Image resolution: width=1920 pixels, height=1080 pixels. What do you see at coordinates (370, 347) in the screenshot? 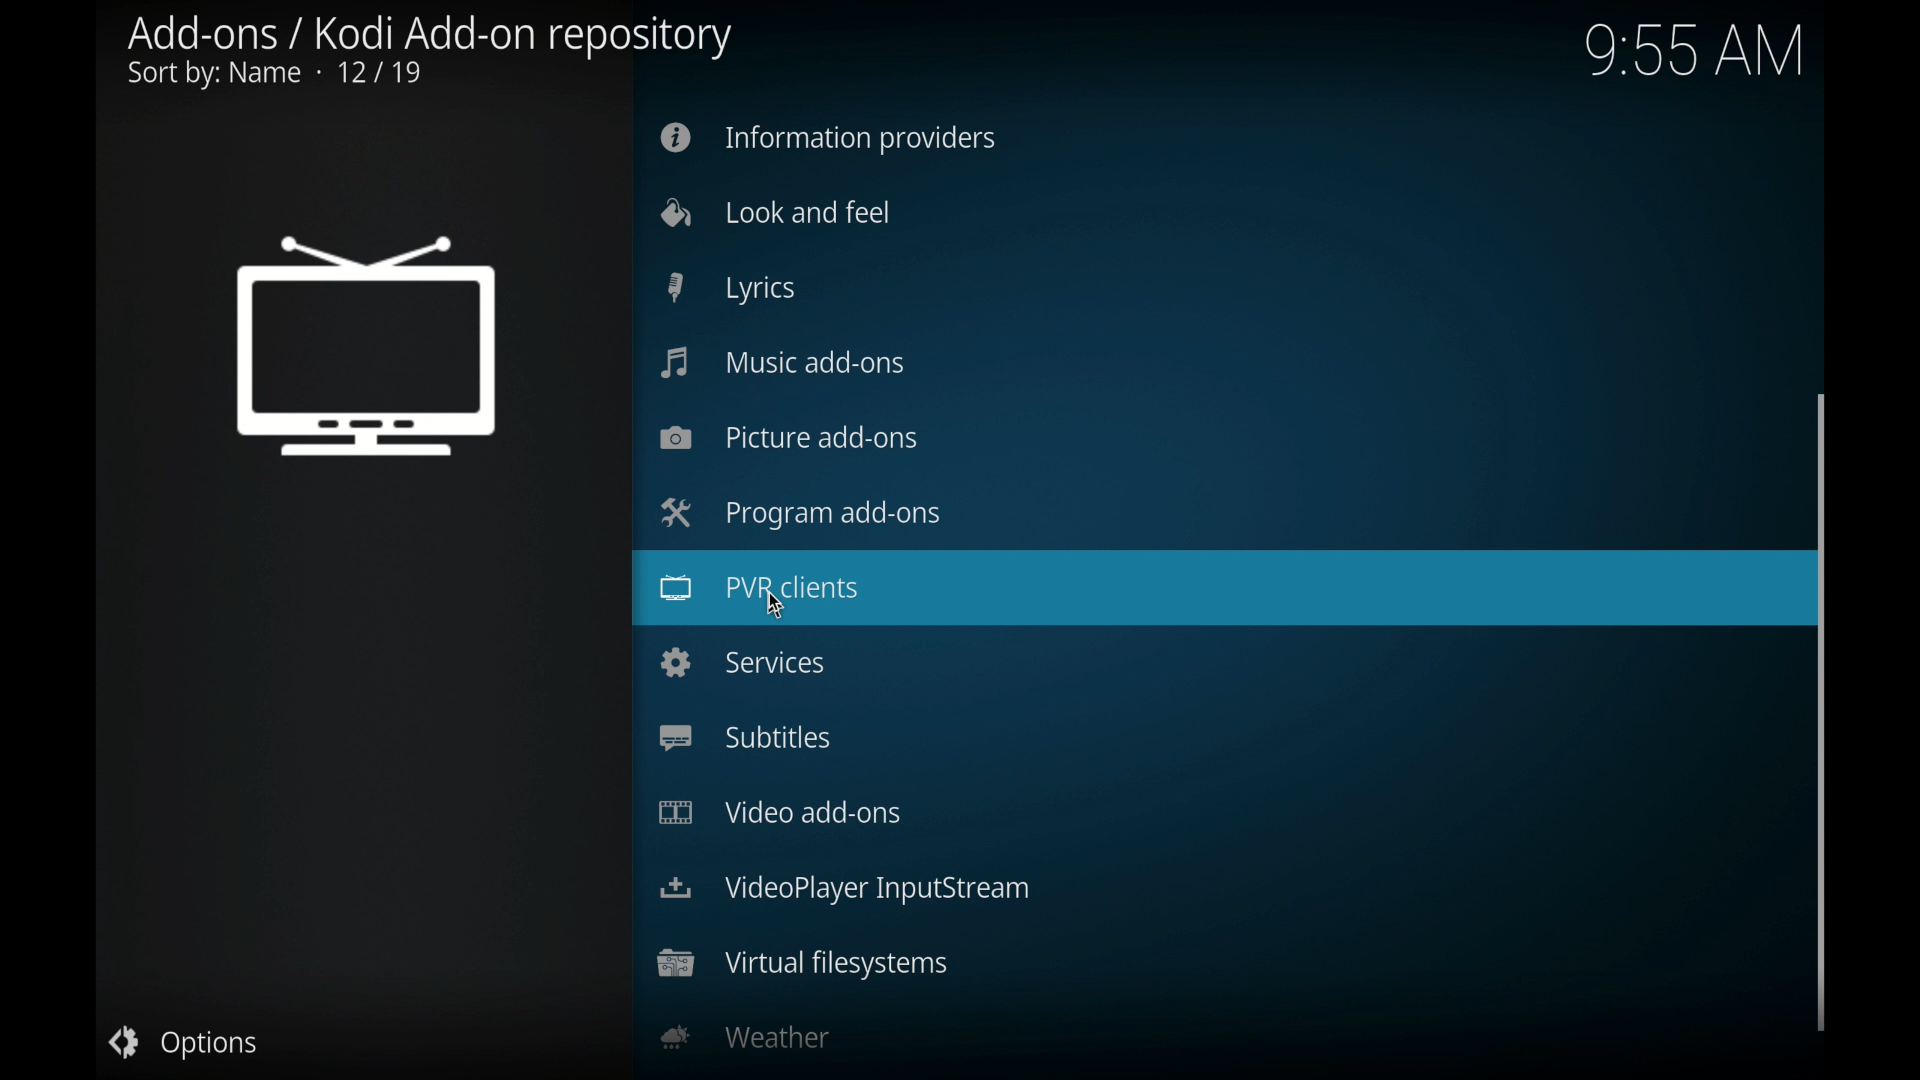
I see `live tv icon` at bounding box center [370, 347].